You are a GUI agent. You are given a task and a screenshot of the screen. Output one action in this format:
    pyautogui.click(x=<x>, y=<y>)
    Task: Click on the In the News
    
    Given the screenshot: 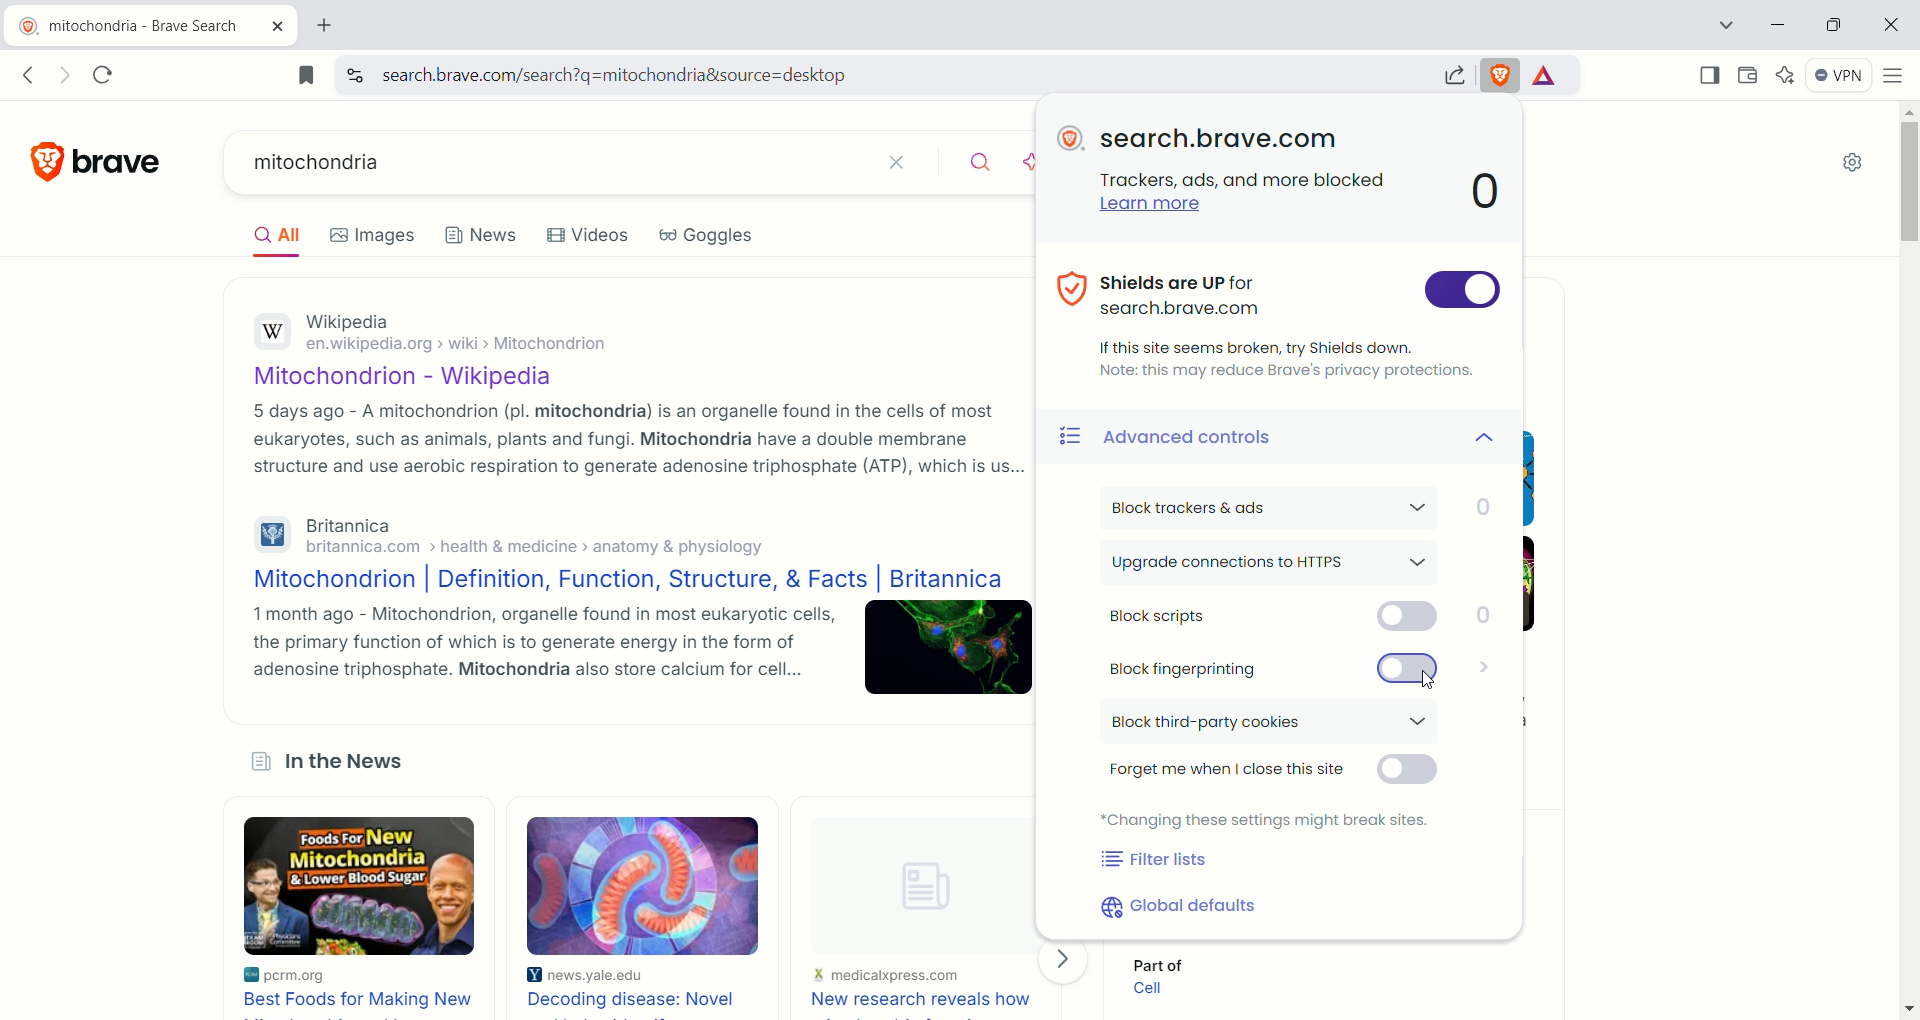 What is the action you would take?
    pyautogui.click(x=345, y=763)
    